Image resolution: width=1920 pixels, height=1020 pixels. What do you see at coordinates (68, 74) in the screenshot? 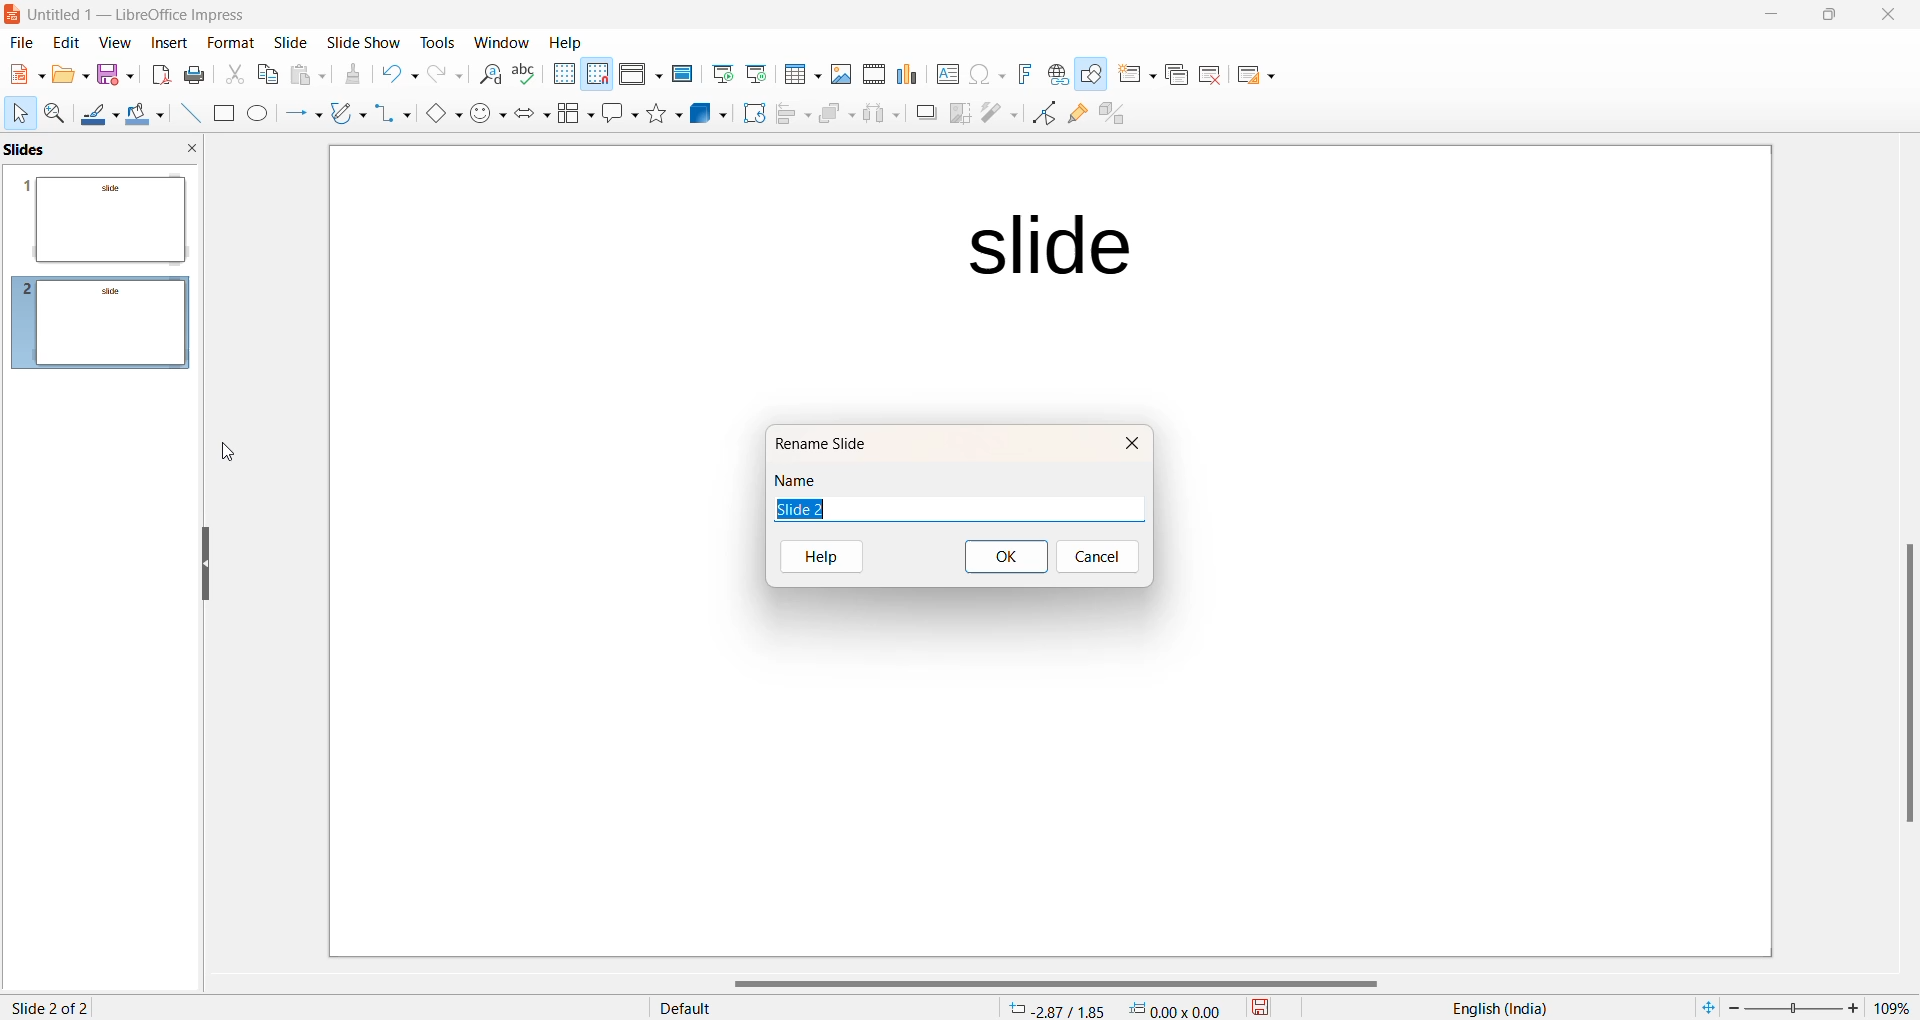
I see `New file` at bounding box center [68, 74].